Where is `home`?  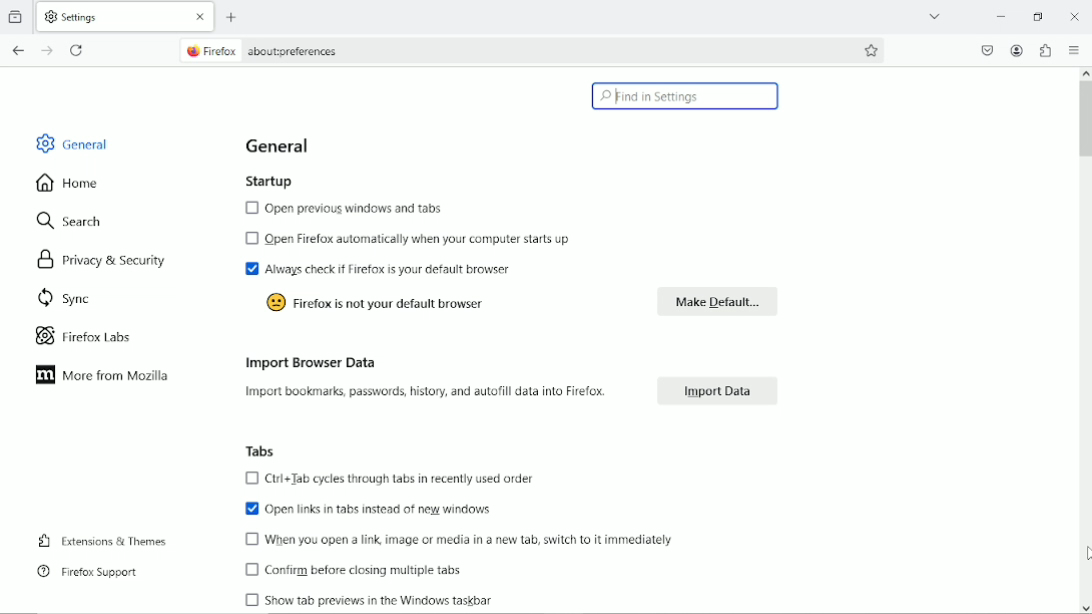 home is located at coordinates (68, 182).